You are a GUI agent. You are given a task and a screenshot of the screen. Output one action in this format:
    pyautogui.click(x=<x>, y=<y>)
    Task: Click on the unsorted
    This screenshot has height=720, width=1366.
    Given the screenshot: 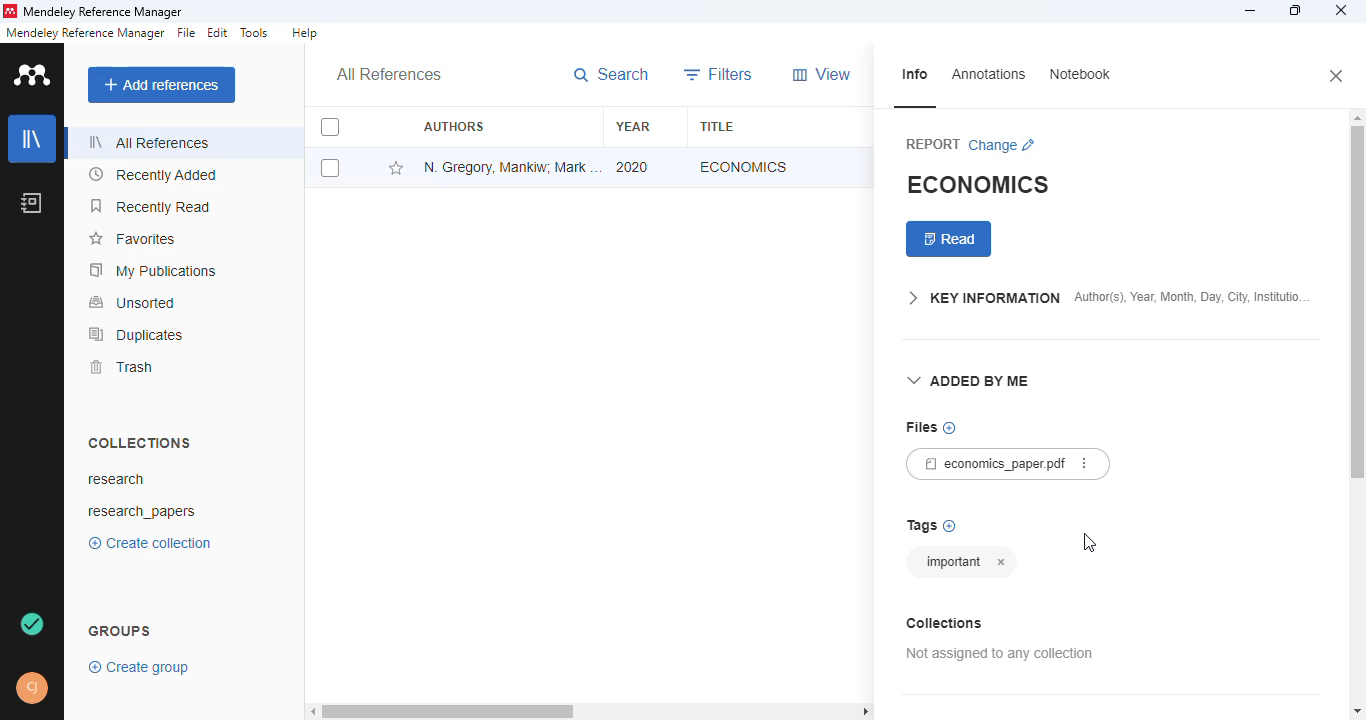 What is the action you would take?
    pyautogui.click(x=133, y=302)
    